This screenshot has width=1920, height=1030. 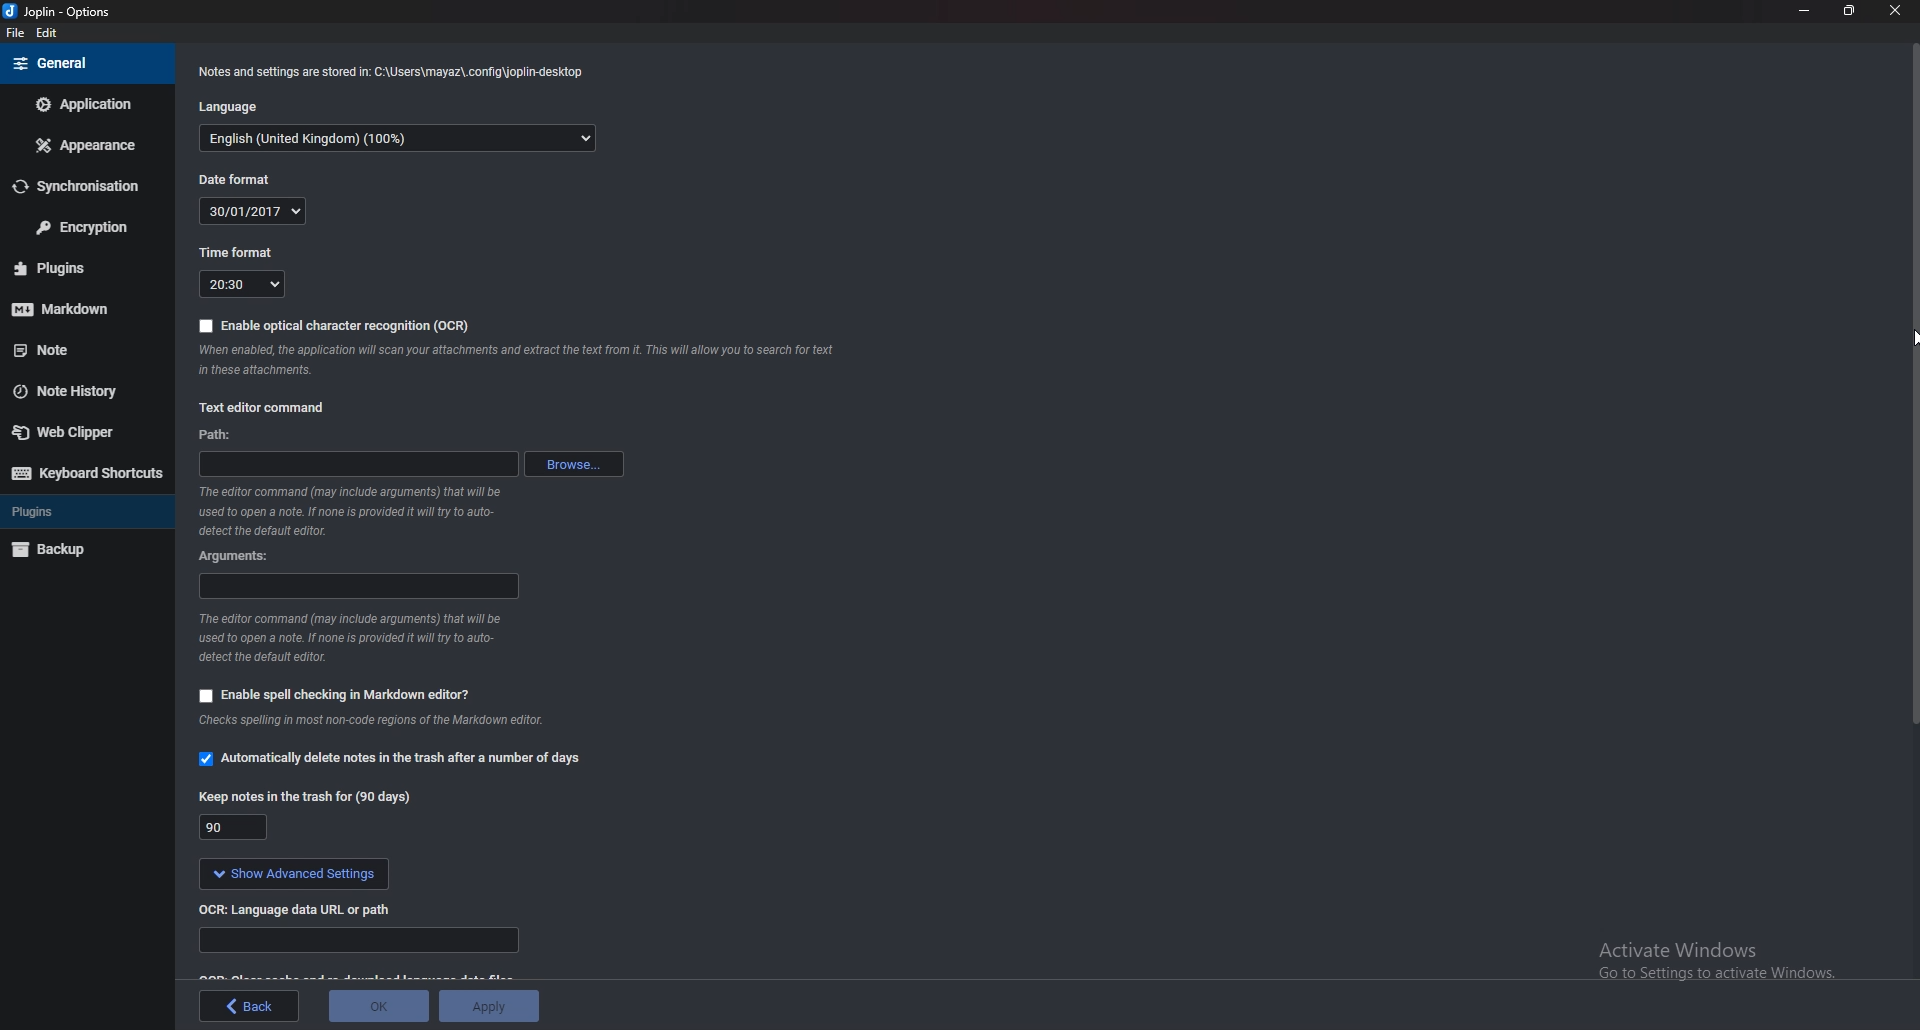 What do you see at coordinates (89, 225) in the screenshot?
I see `Encryption` at bounding box center [89, 225].